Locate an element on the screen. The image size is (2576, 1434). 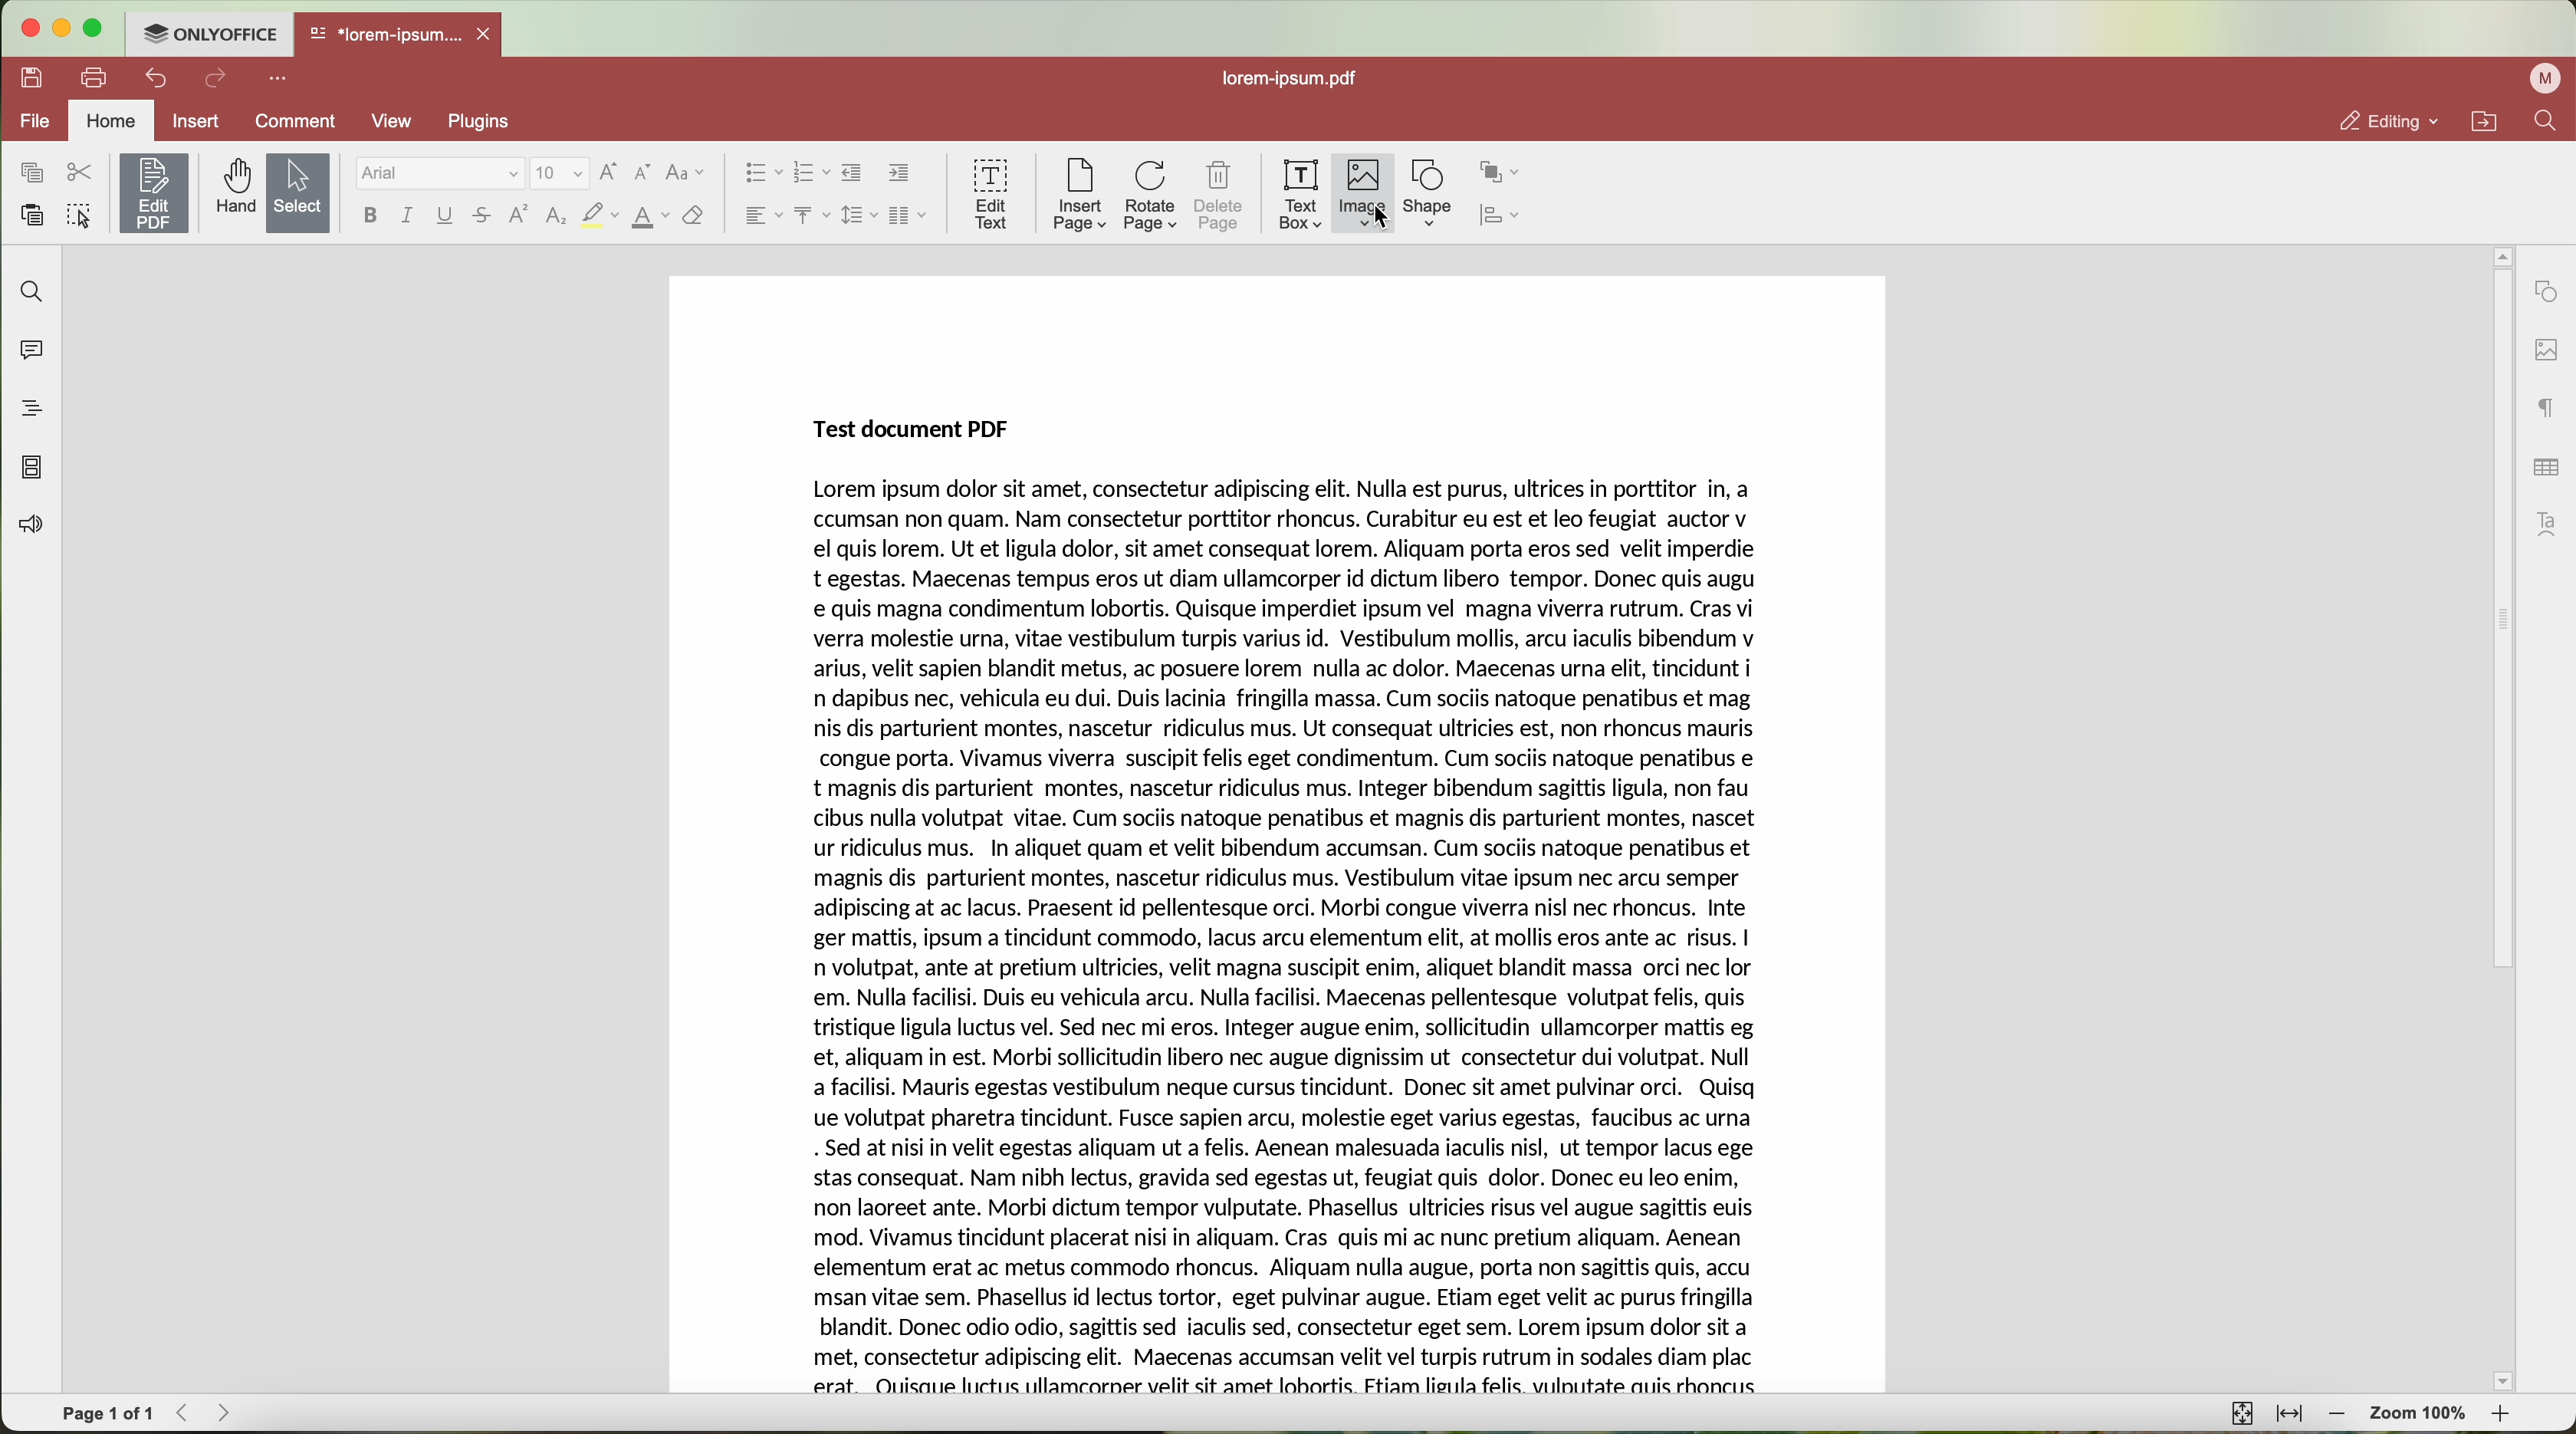
close is located at coordinates (488, 34).